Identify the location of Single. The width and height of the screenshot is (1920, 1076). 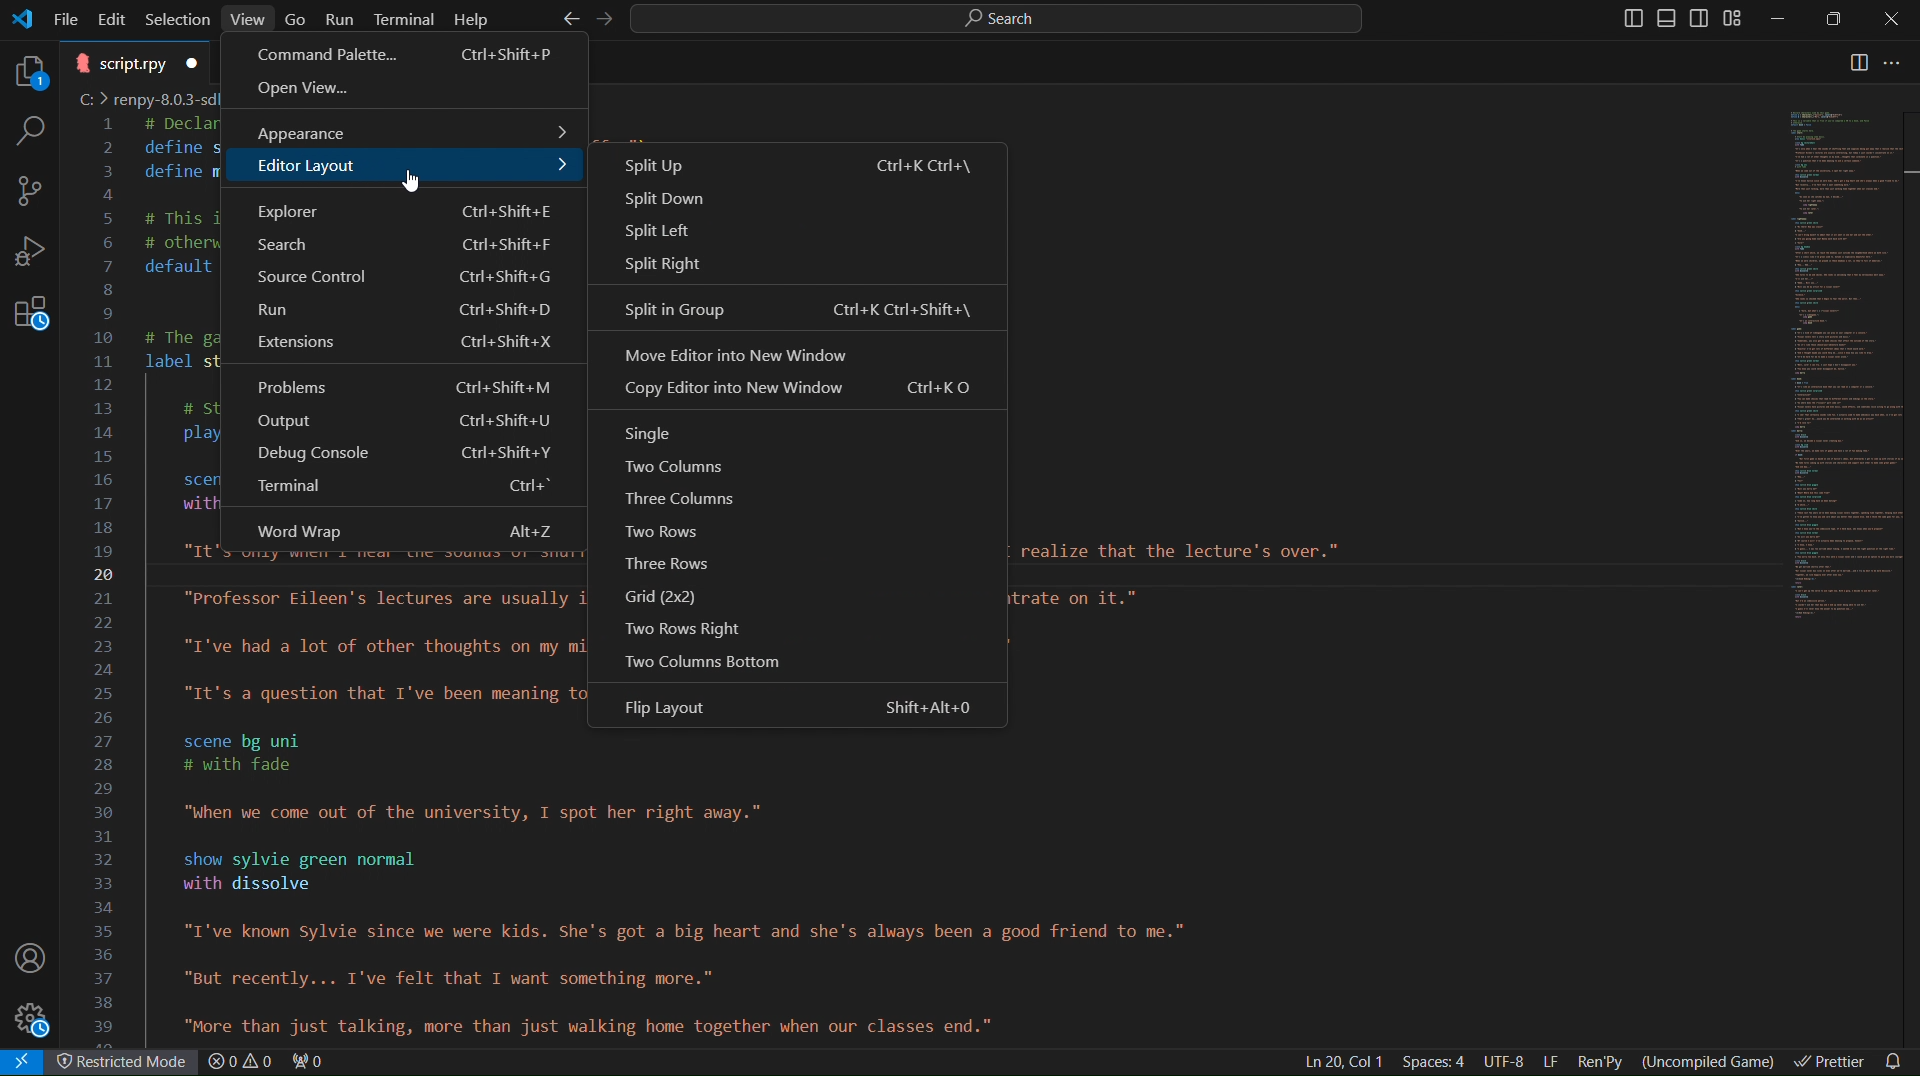
(655, 430).